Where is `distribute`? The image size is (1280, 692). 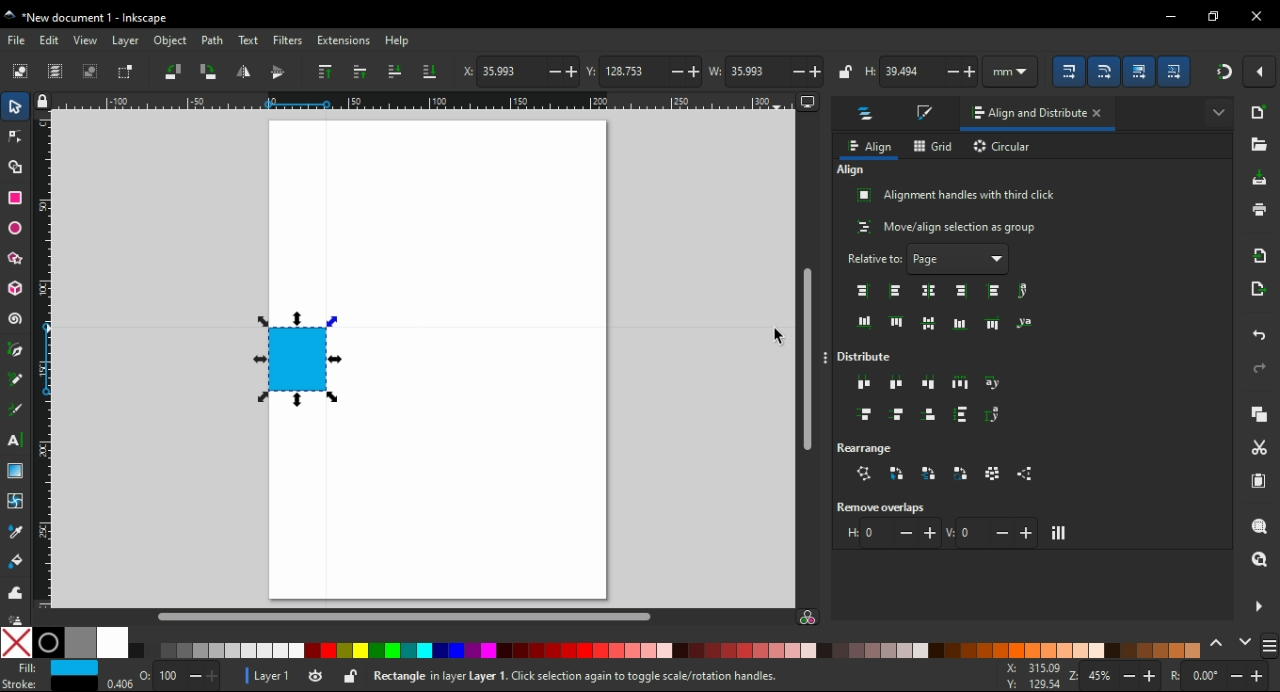 distribute is located at coordinates (871, 355).